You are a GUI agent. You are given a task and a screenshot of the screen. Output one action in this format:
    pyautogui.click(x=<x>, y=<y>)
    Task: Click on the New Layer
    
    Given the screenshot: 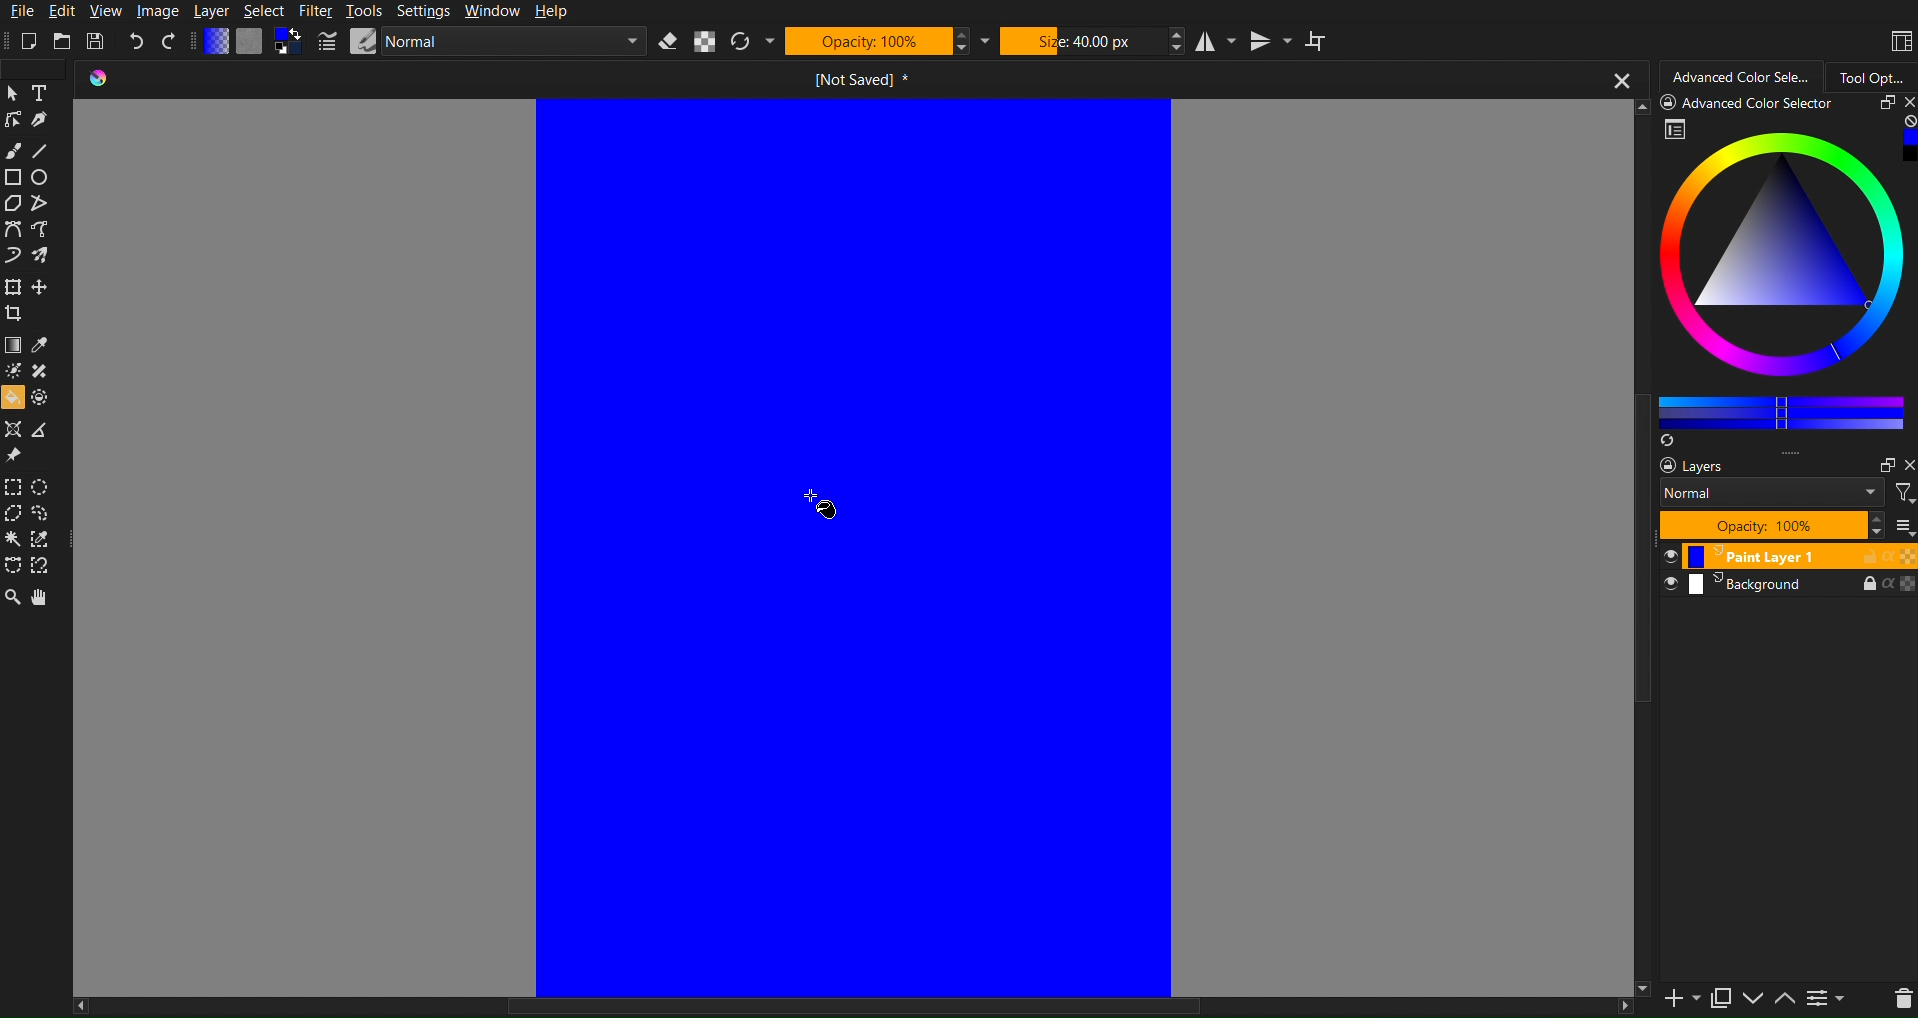 What is the action you would take?
    pyautogui.click(x=1670, y=995)
    